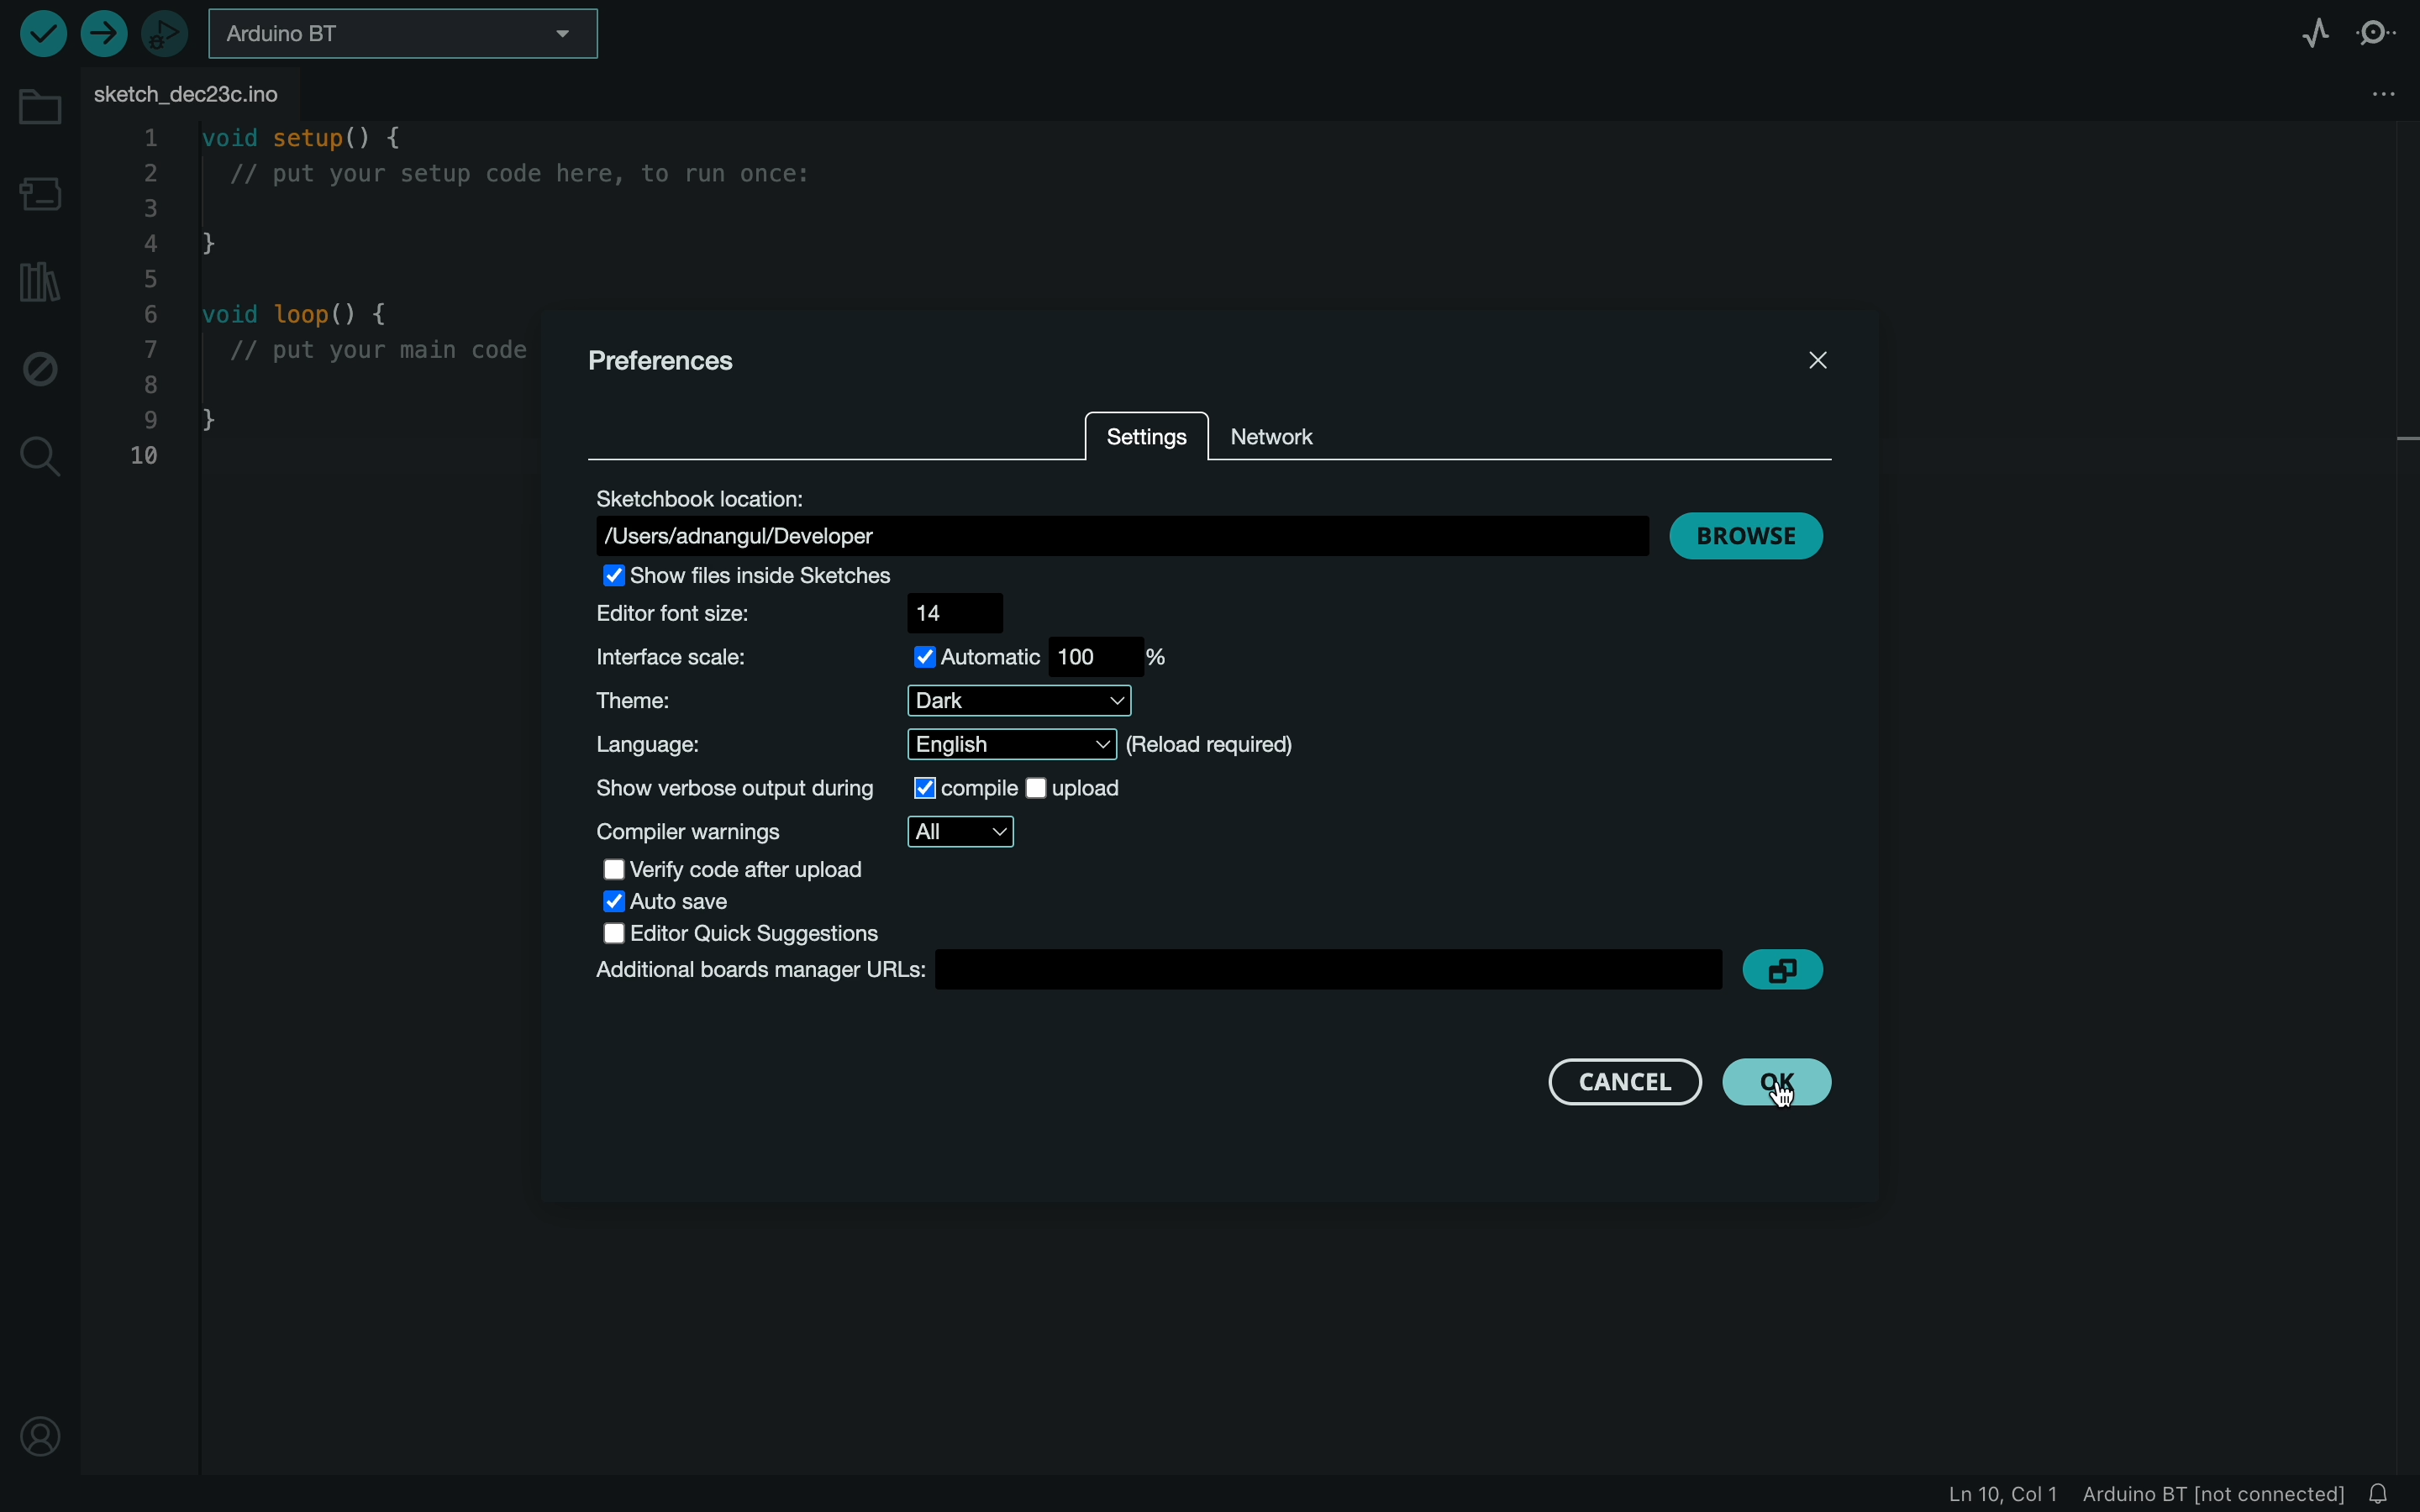 This screenshot has width=2420, height=1512. I want to click on file information, so click(2113, 1495).